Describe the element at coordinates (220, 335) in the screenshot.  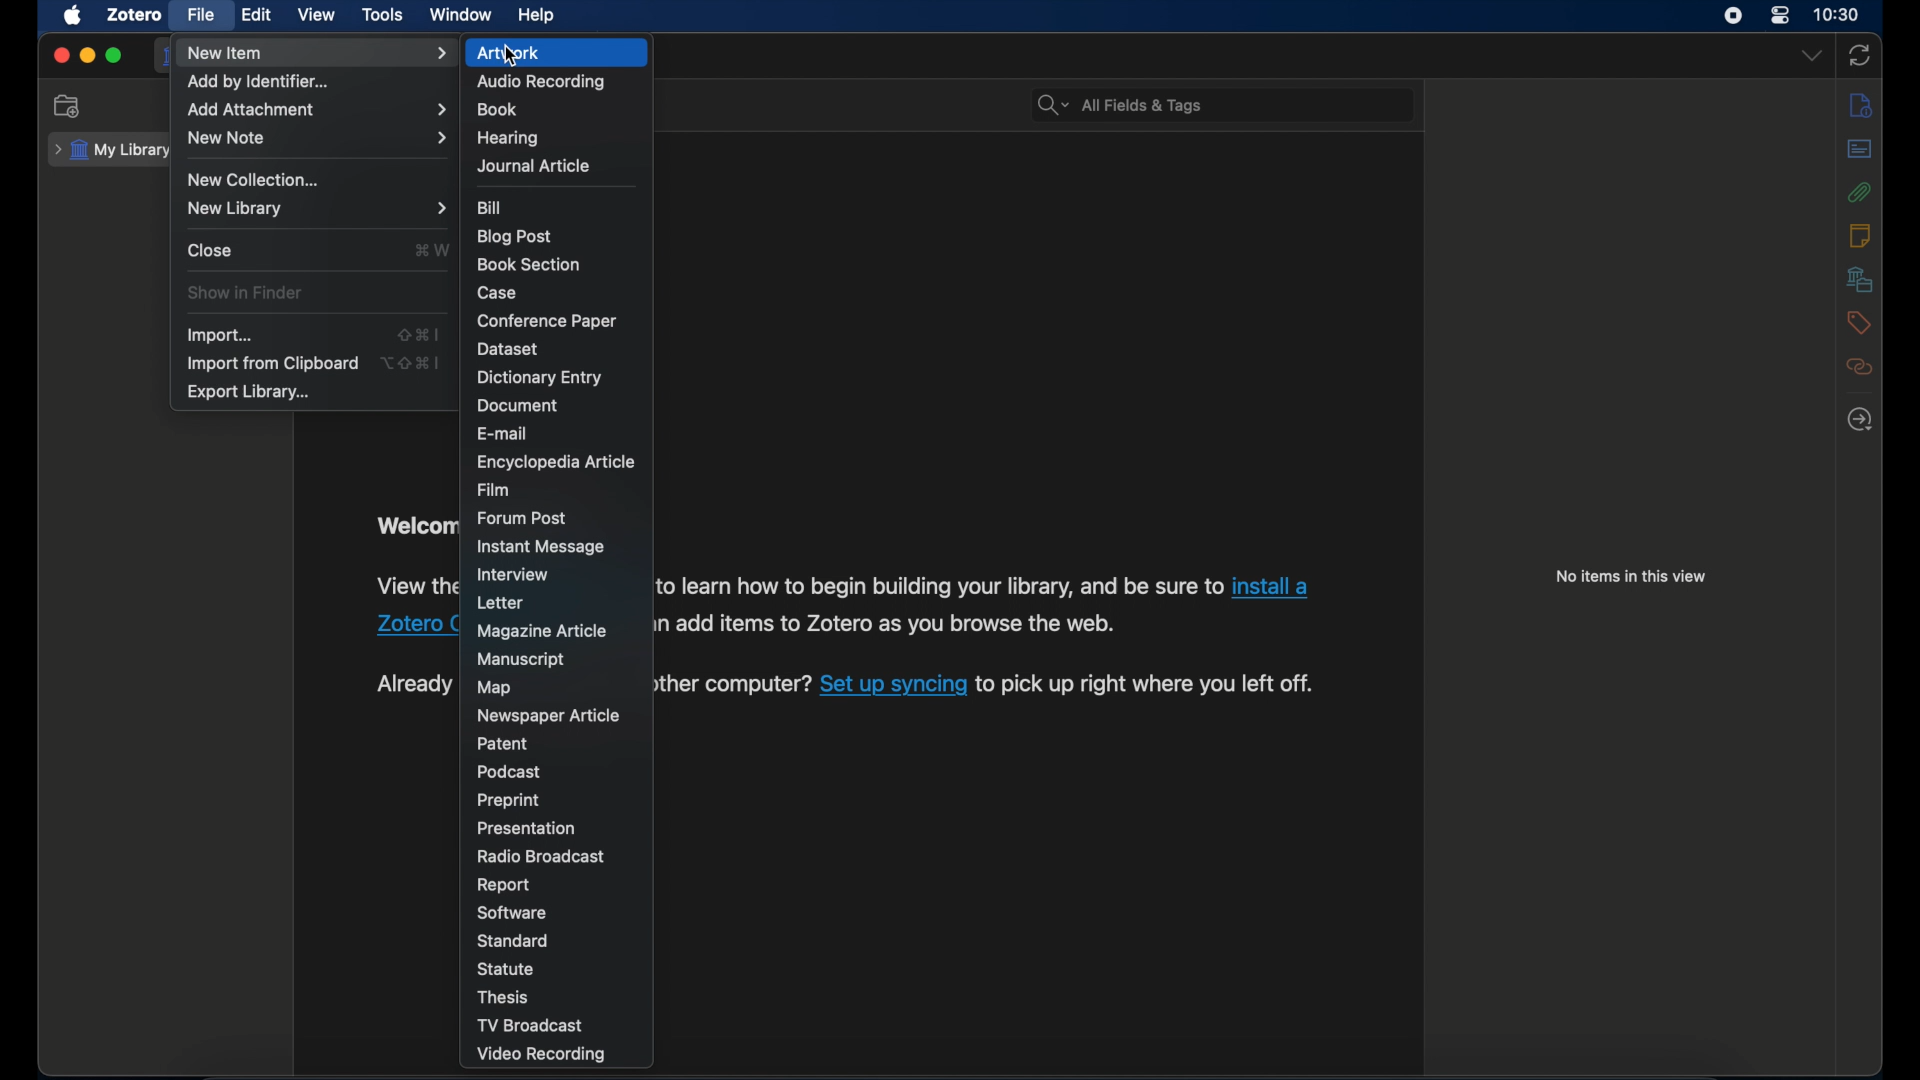
I see `import` at that location.